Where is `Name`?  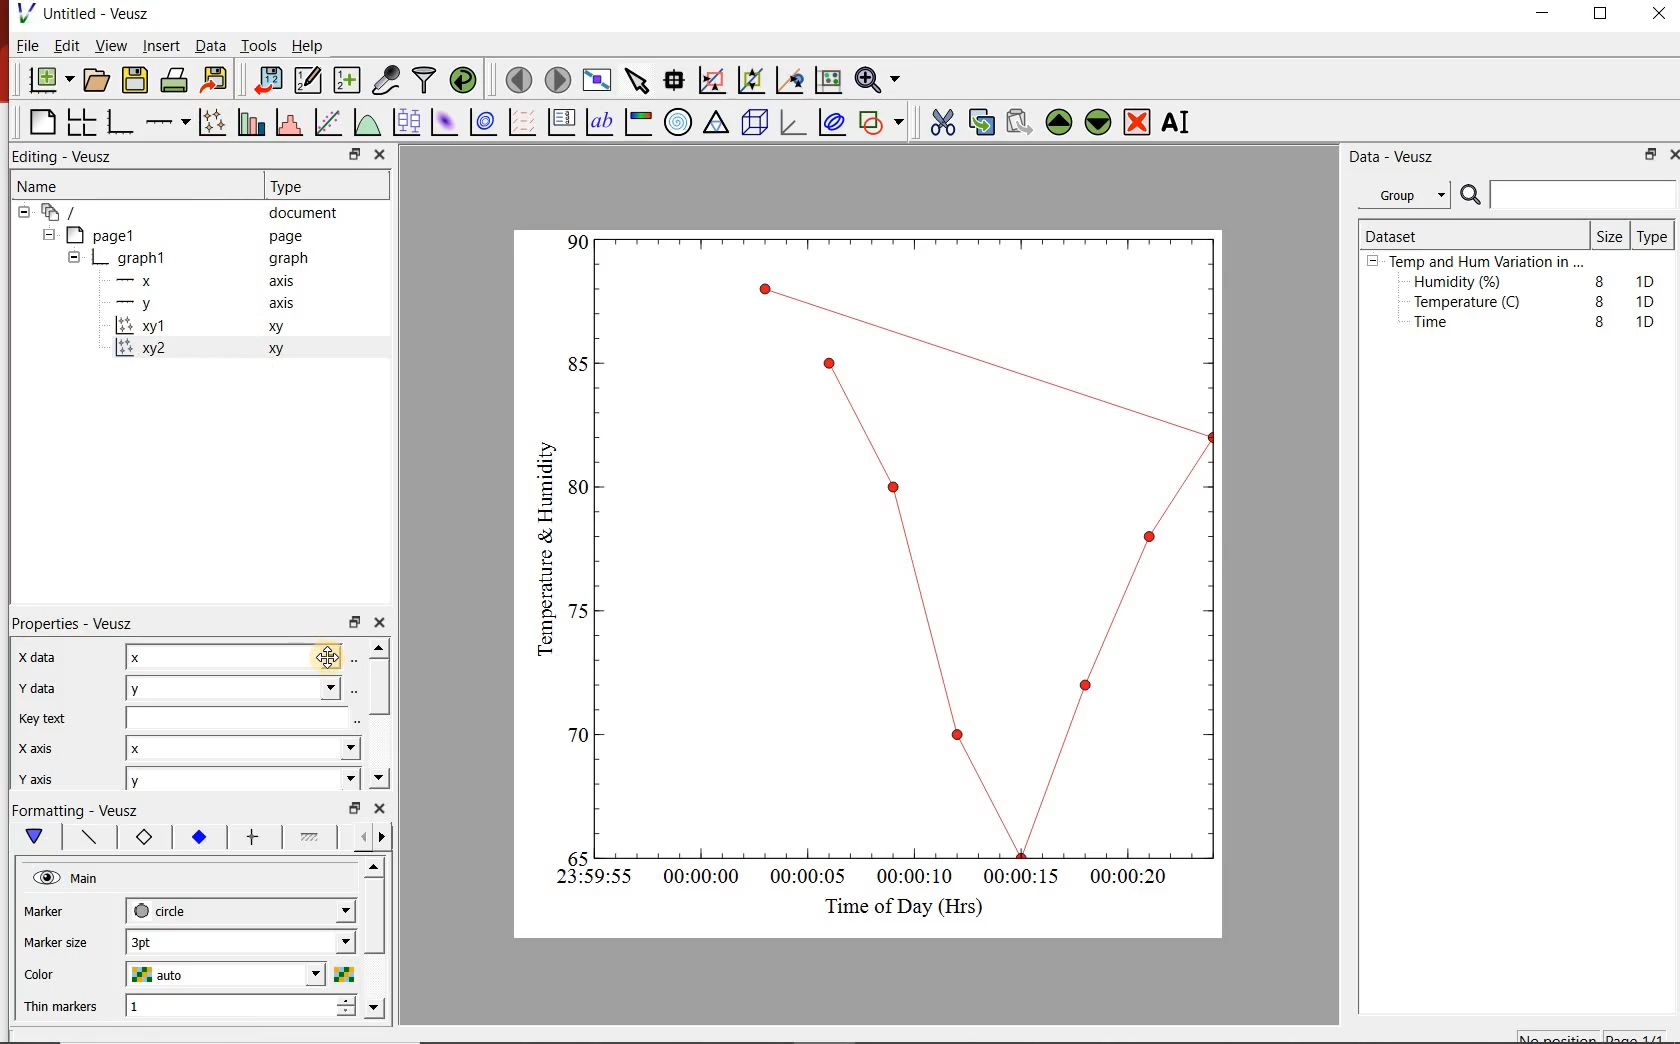
Name is located at coordinates (56, 188).